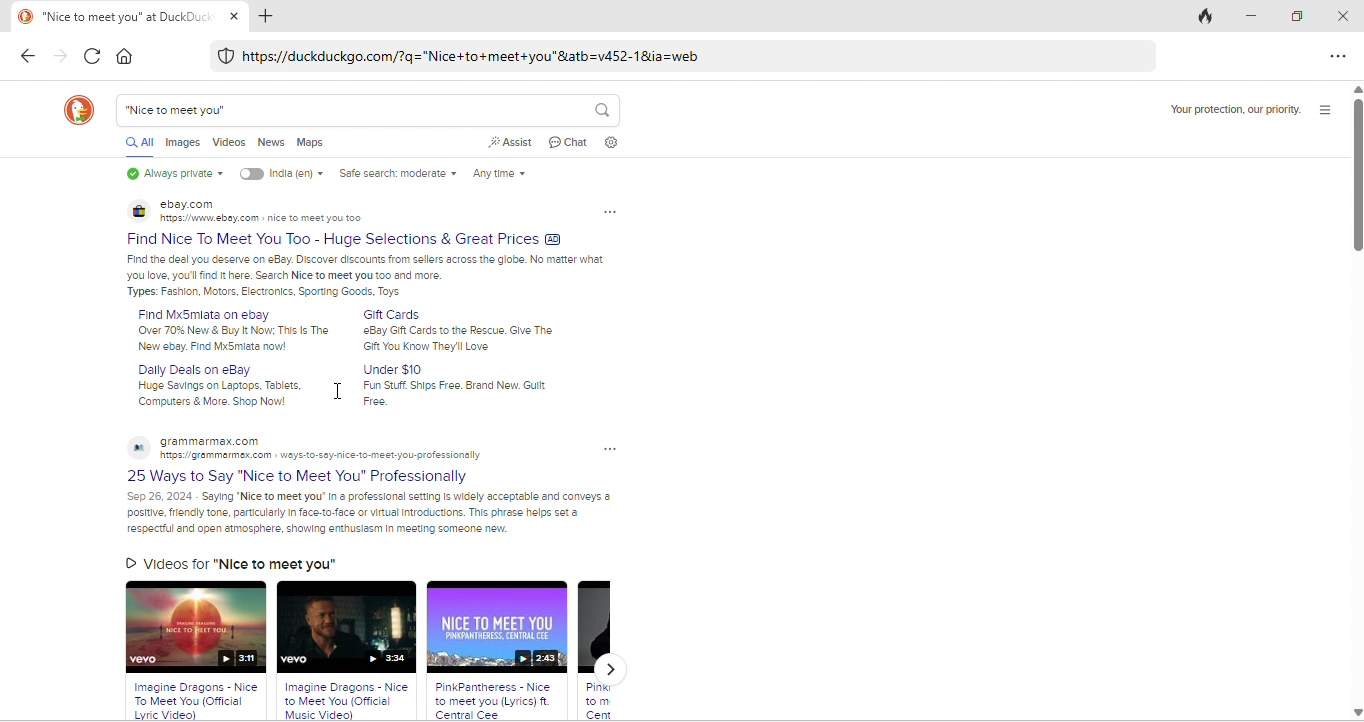 Image resolution: width=1364 pixels, height=722 pixels. I want to click on text, so click(300, 477).